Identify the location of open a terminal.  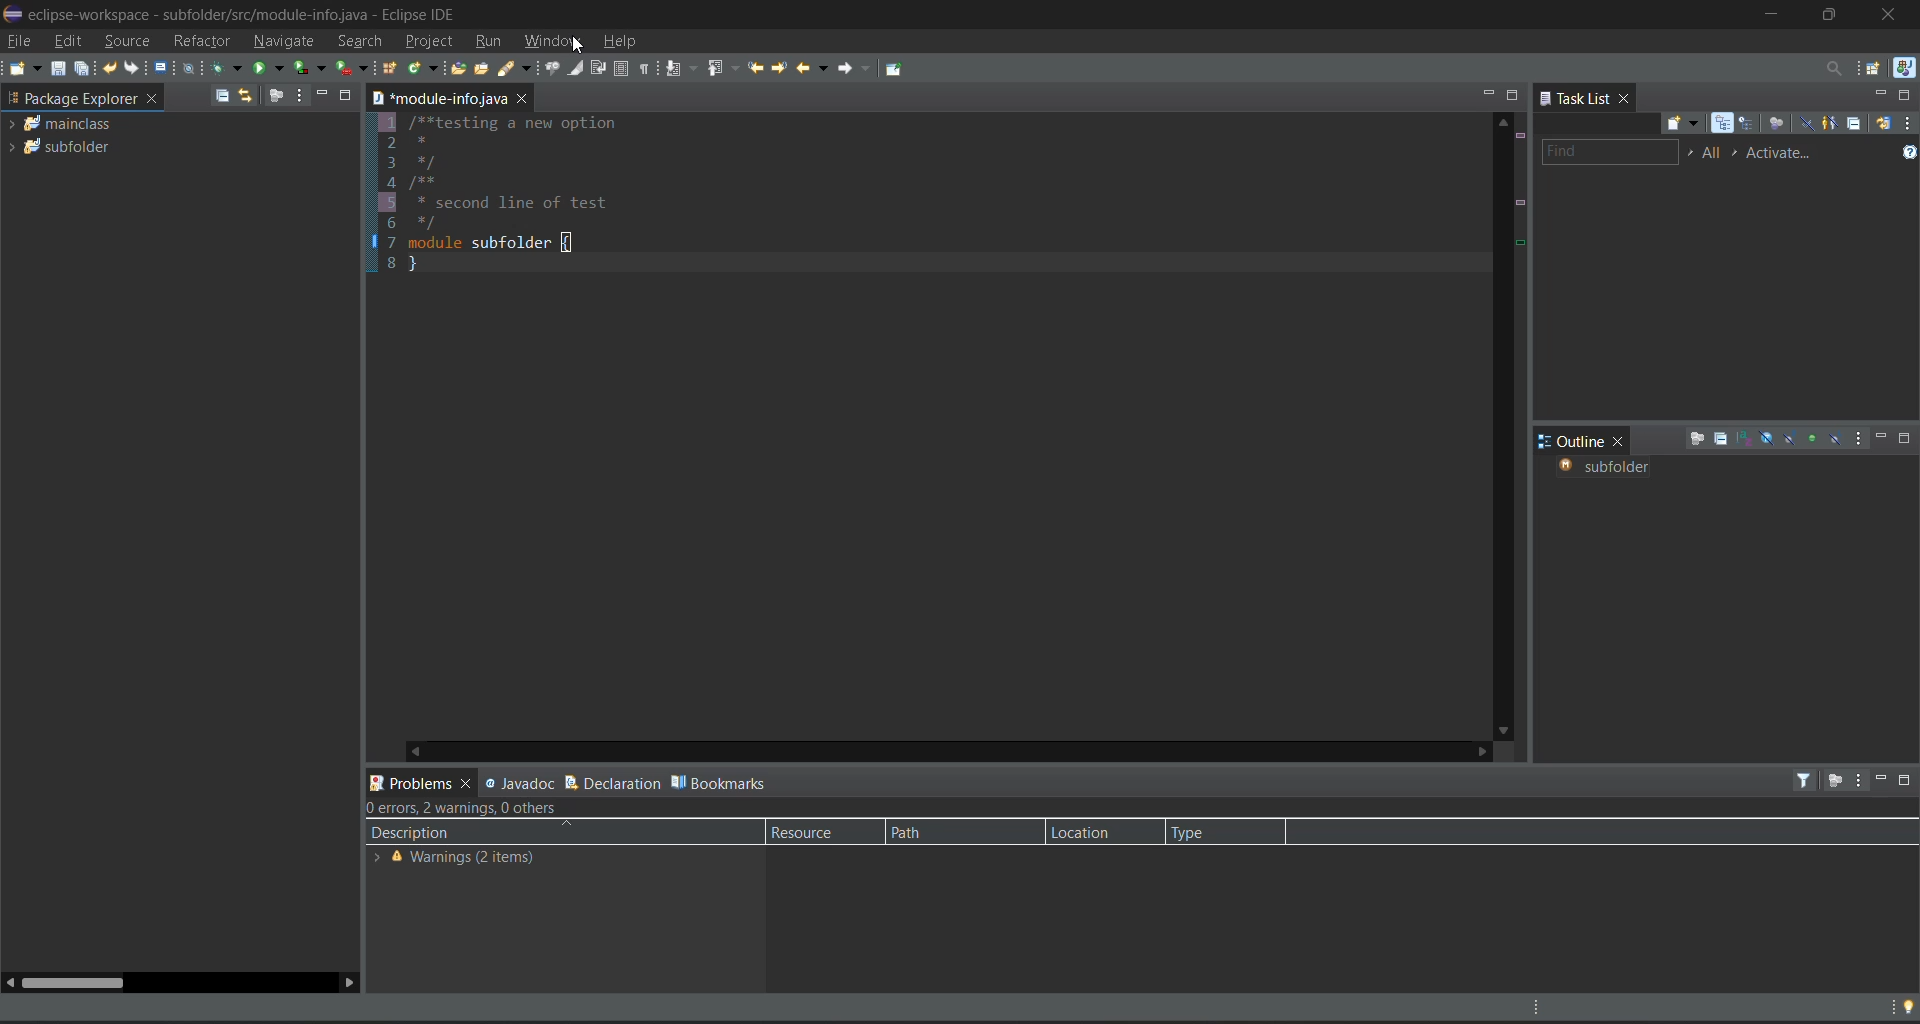
(161, 68).